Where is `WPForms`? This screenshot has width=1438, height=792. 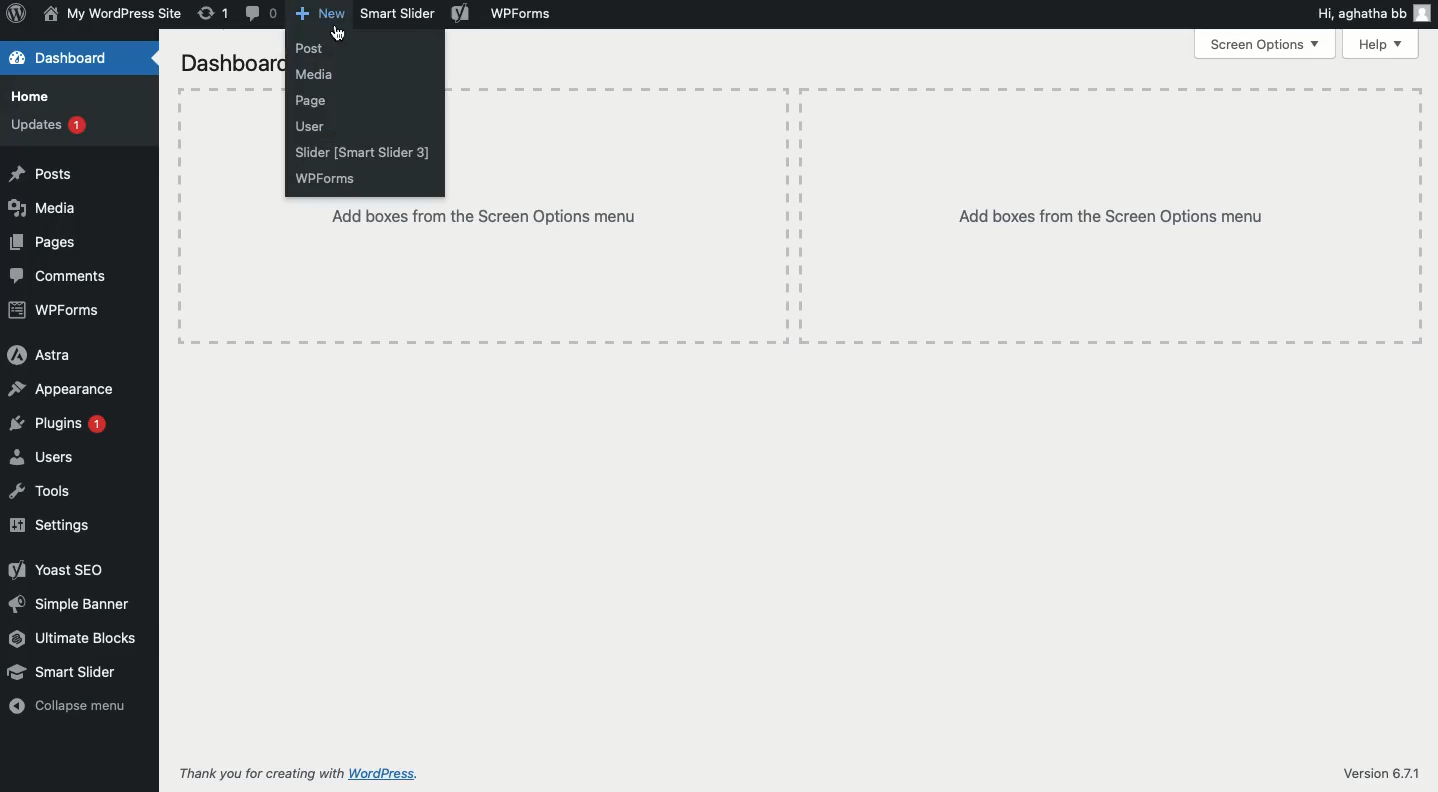
WPForms is located at coordinates (526, 13).